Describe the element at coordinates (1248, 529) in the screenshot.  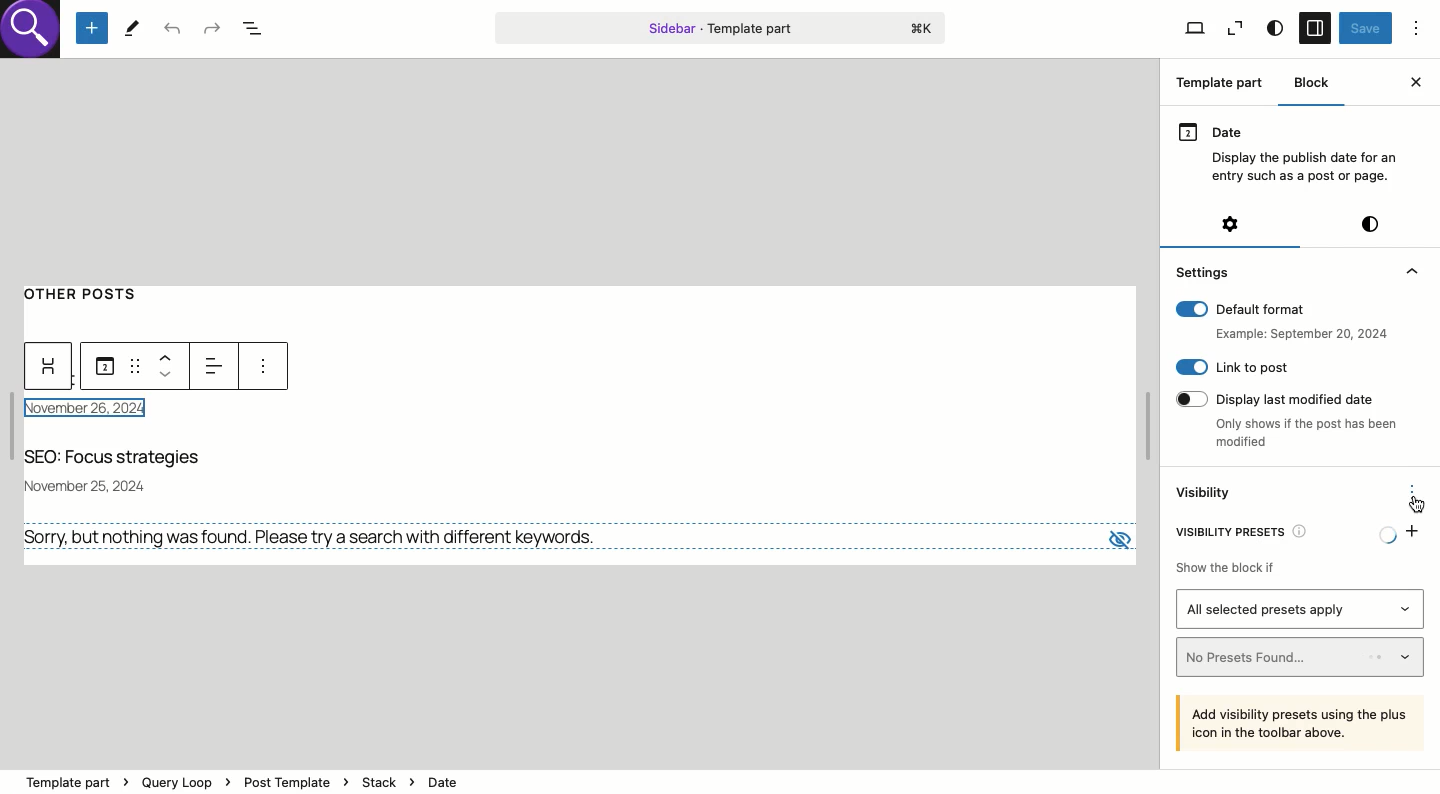
I see `Visibility presets ` at that location.